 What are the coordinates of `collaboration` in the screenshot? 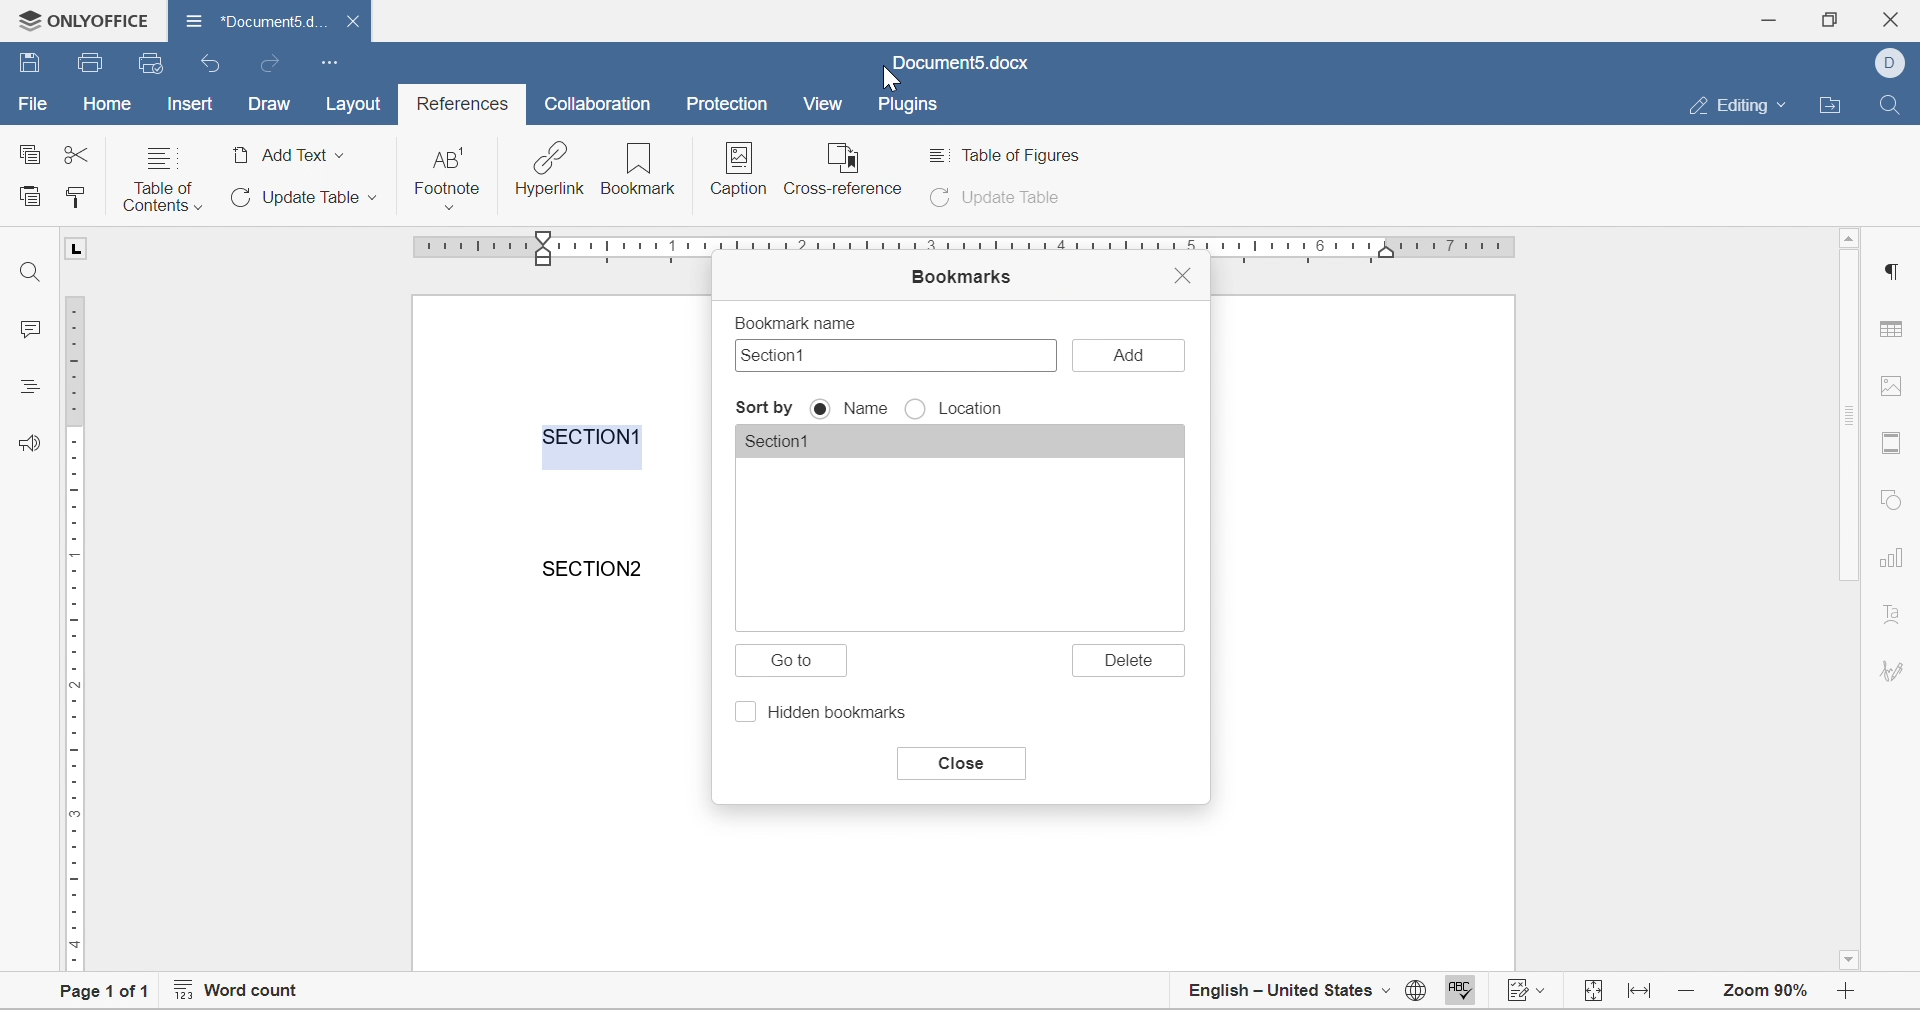 It's located at (601, 104).